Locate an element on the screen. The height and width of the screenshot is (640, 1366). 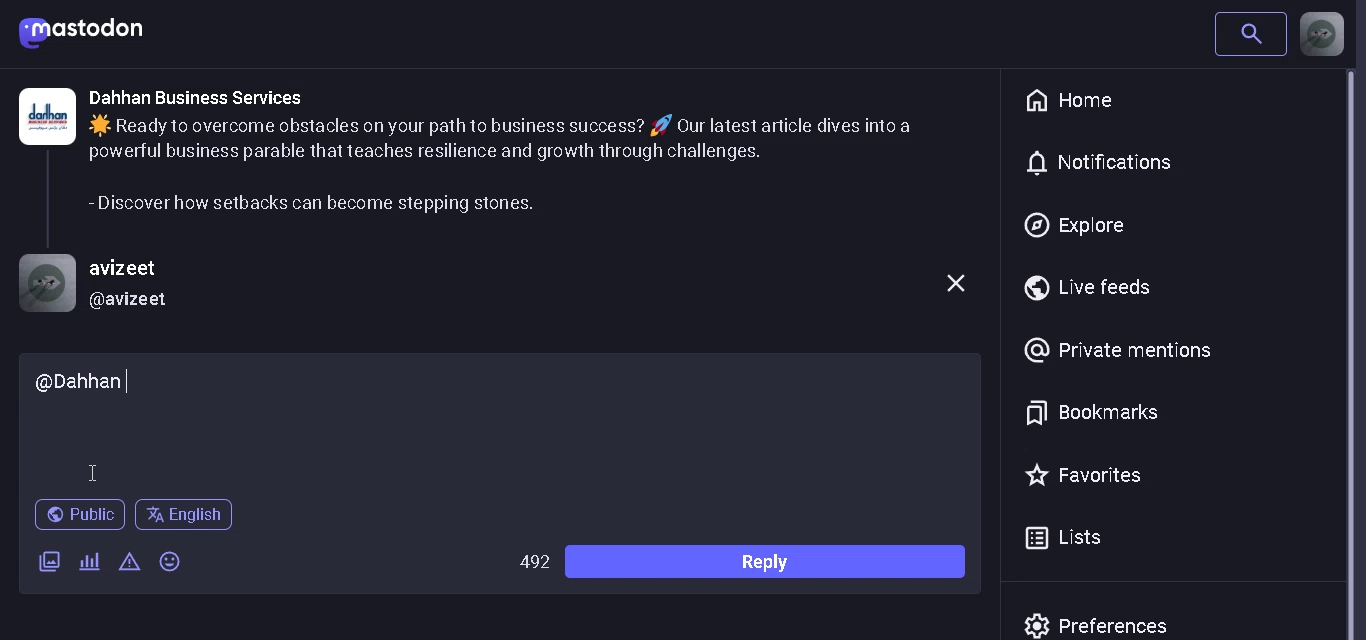
comment box is located at coordinates (501, 421).